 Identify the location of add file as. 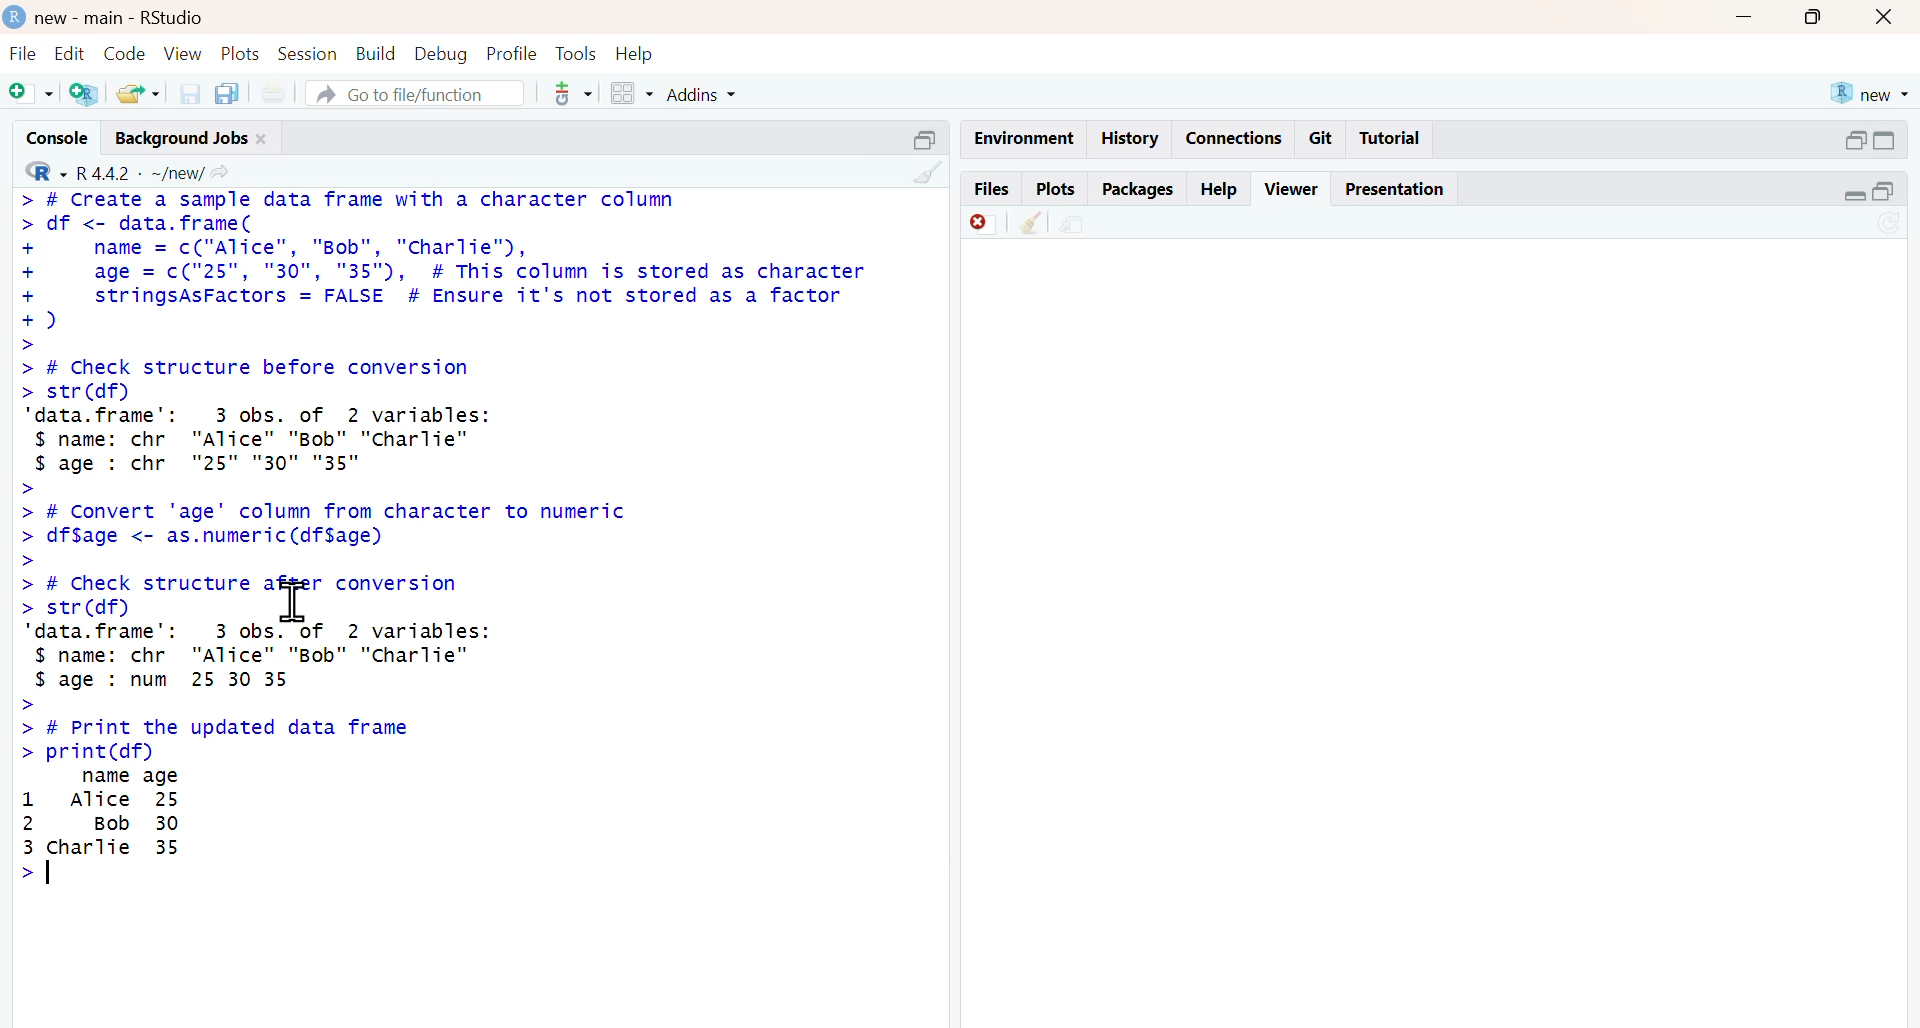
(32, 94).